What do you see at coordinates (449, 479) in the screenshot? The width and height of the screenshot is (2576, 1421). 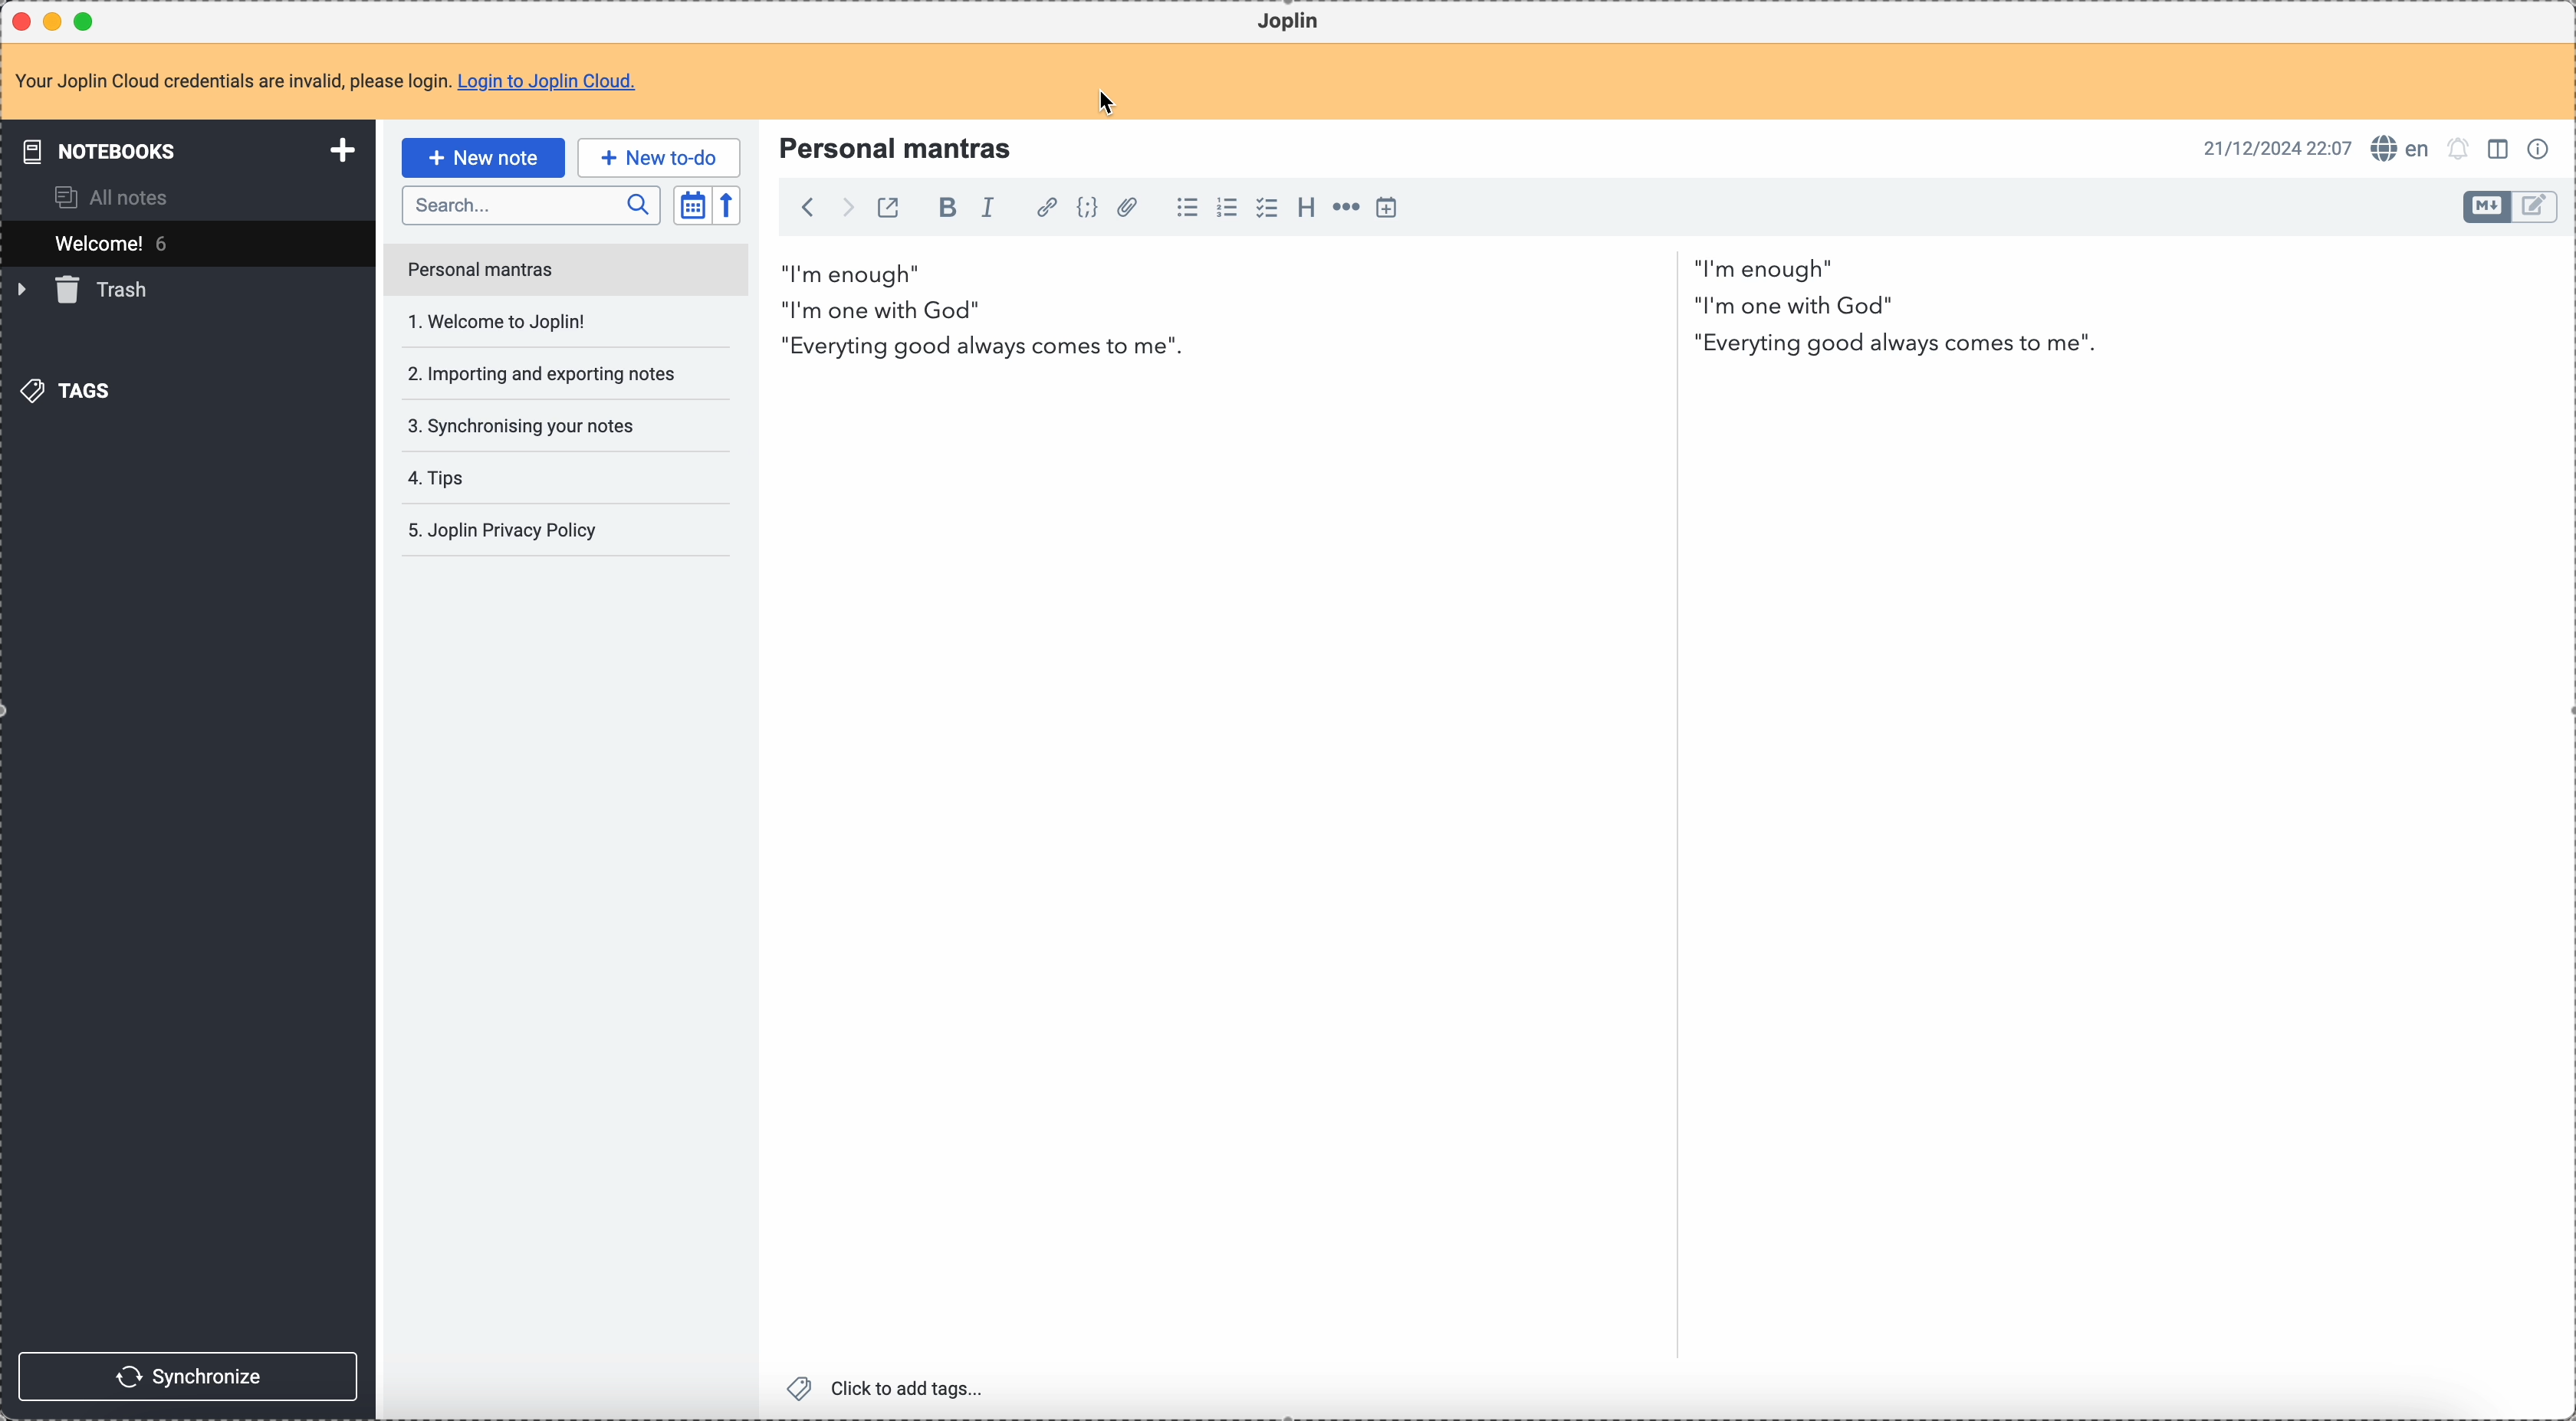 I see `tips` at bounding box center [449, 479].